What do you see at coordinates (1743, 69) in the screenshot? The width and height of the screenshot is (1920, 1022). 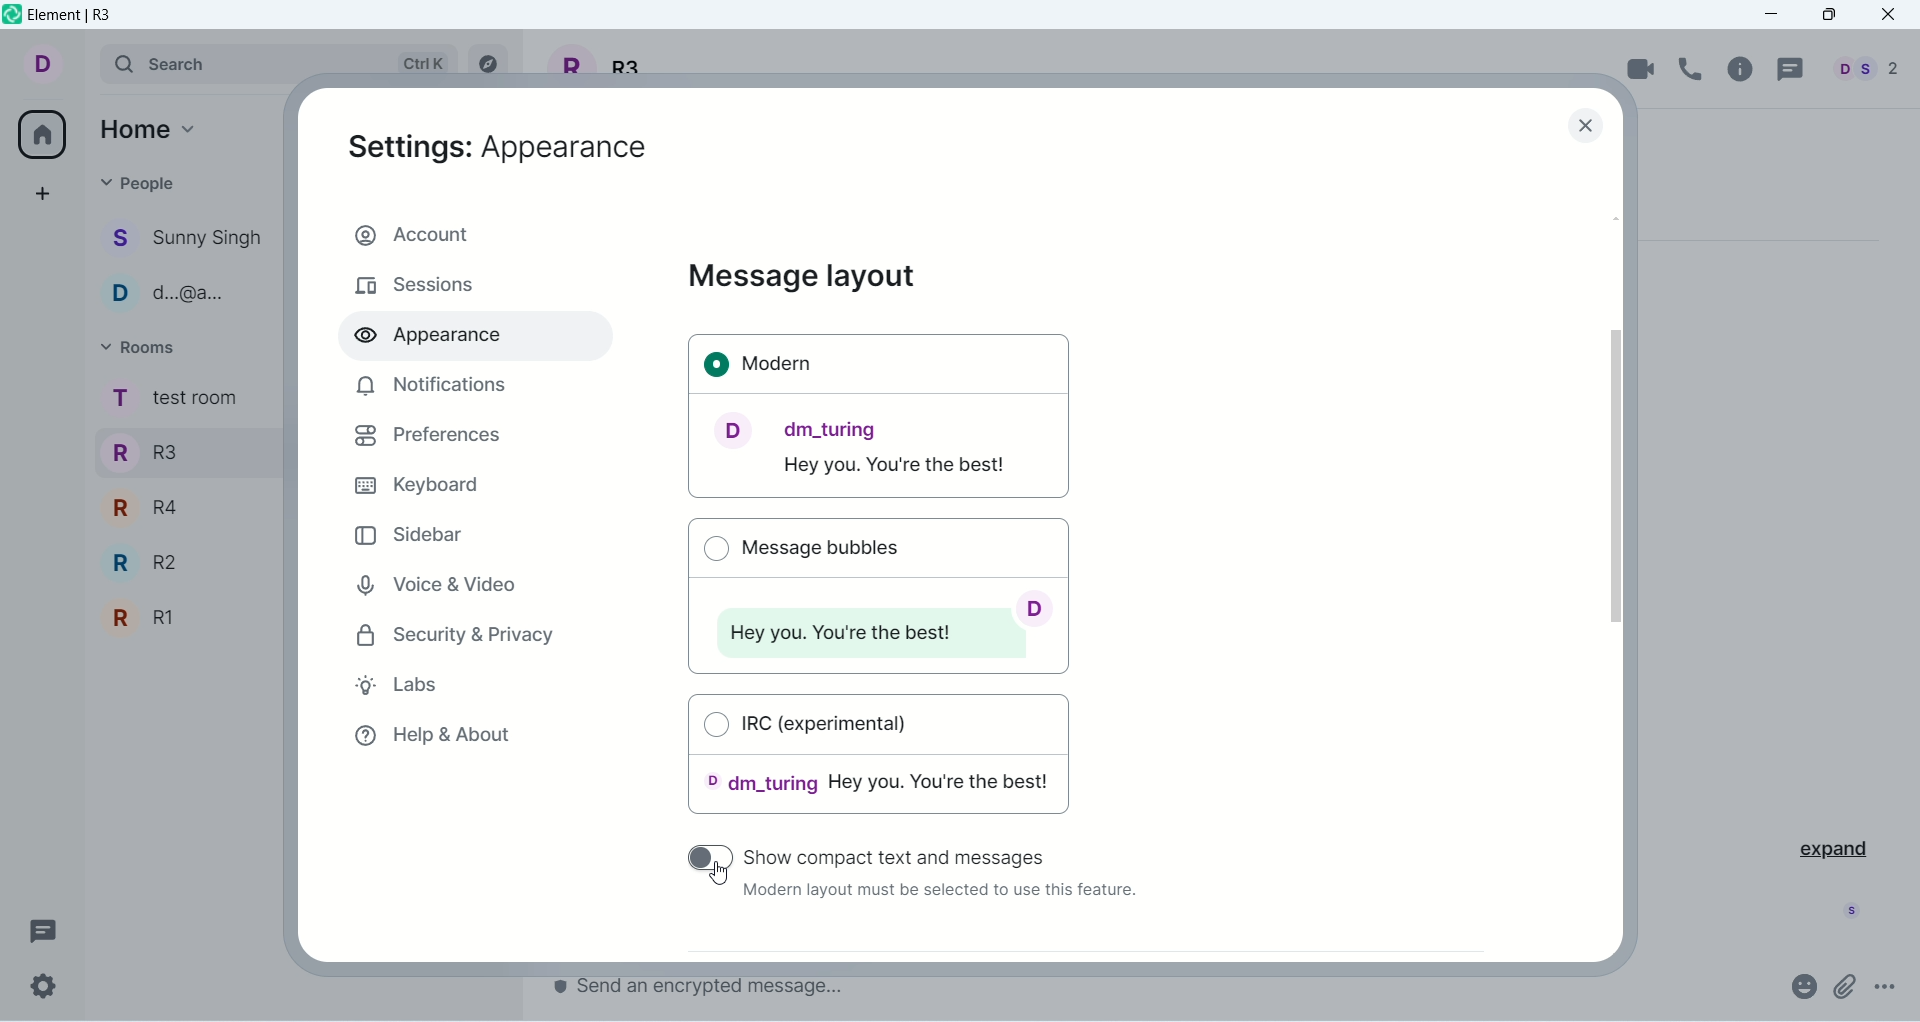 I see `room info` at bounding box center [1743, 69].